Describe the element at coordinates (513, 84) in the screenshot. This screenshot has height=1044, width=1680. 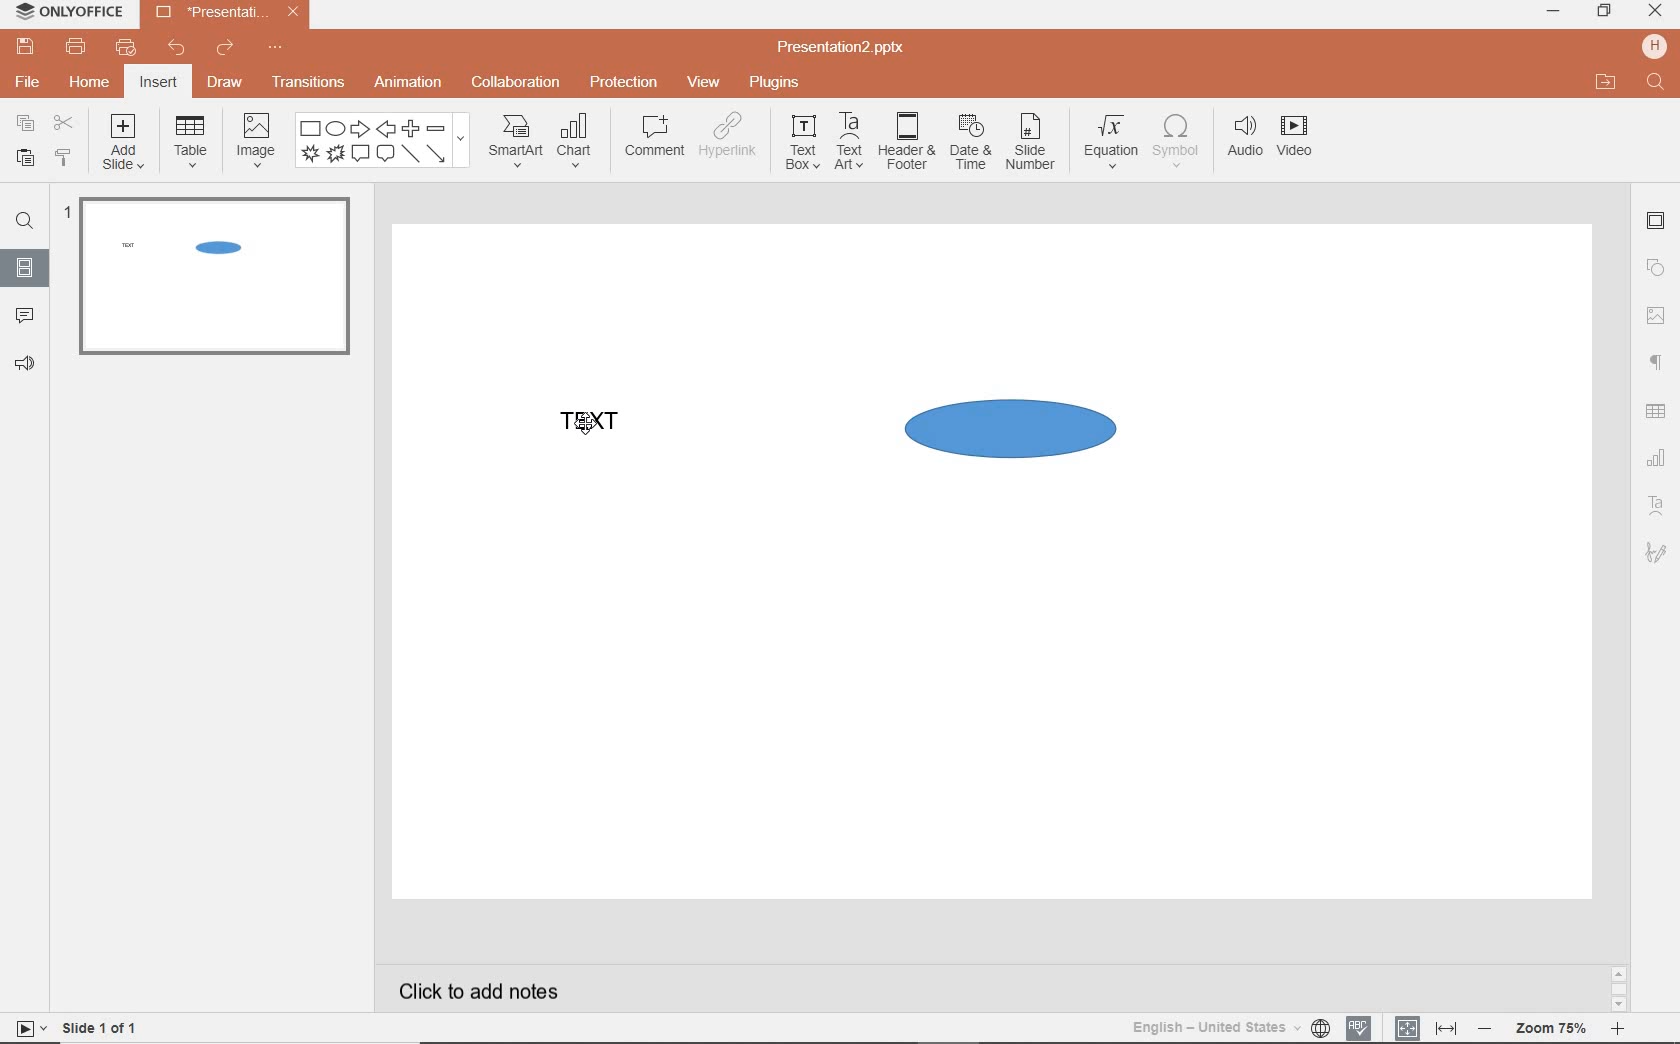
I see `collaboration` at that location.